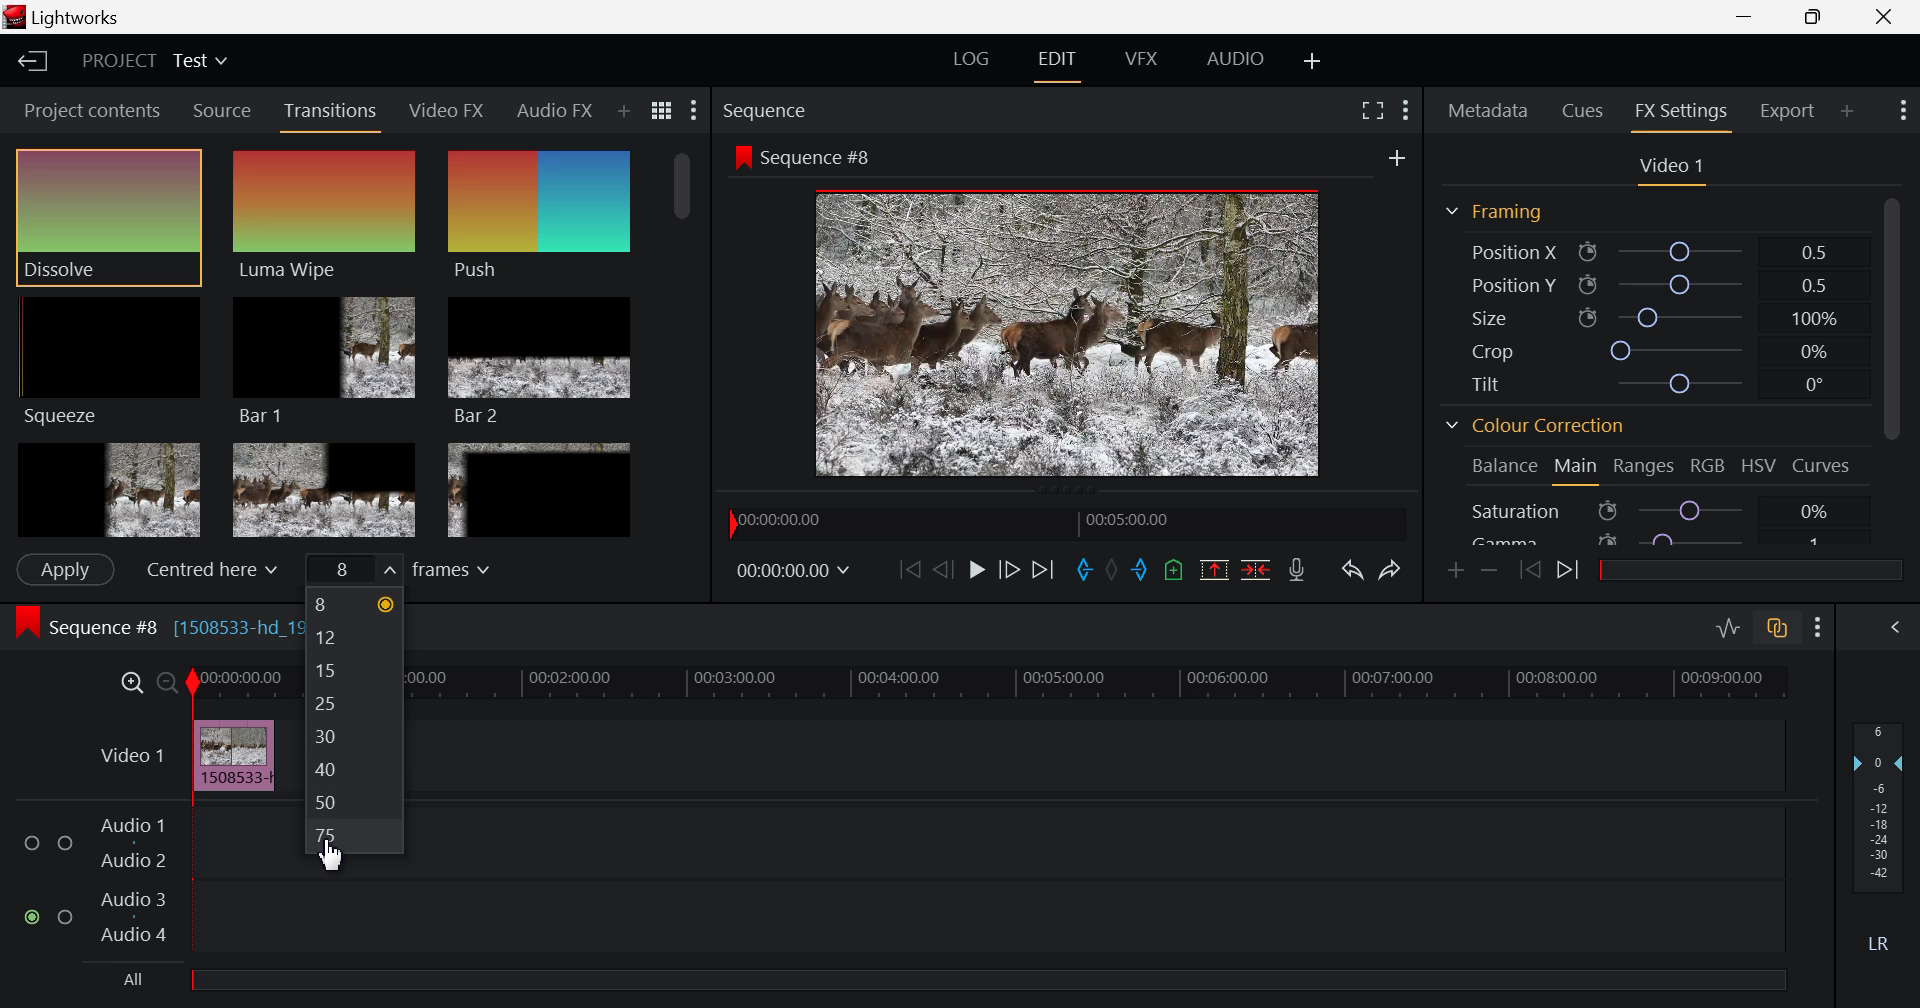 The height and width of the screenshot is (1008, 1920). Describe the element at coordinates (109, 488) in the screenshot. I see `Box 1` at that location.